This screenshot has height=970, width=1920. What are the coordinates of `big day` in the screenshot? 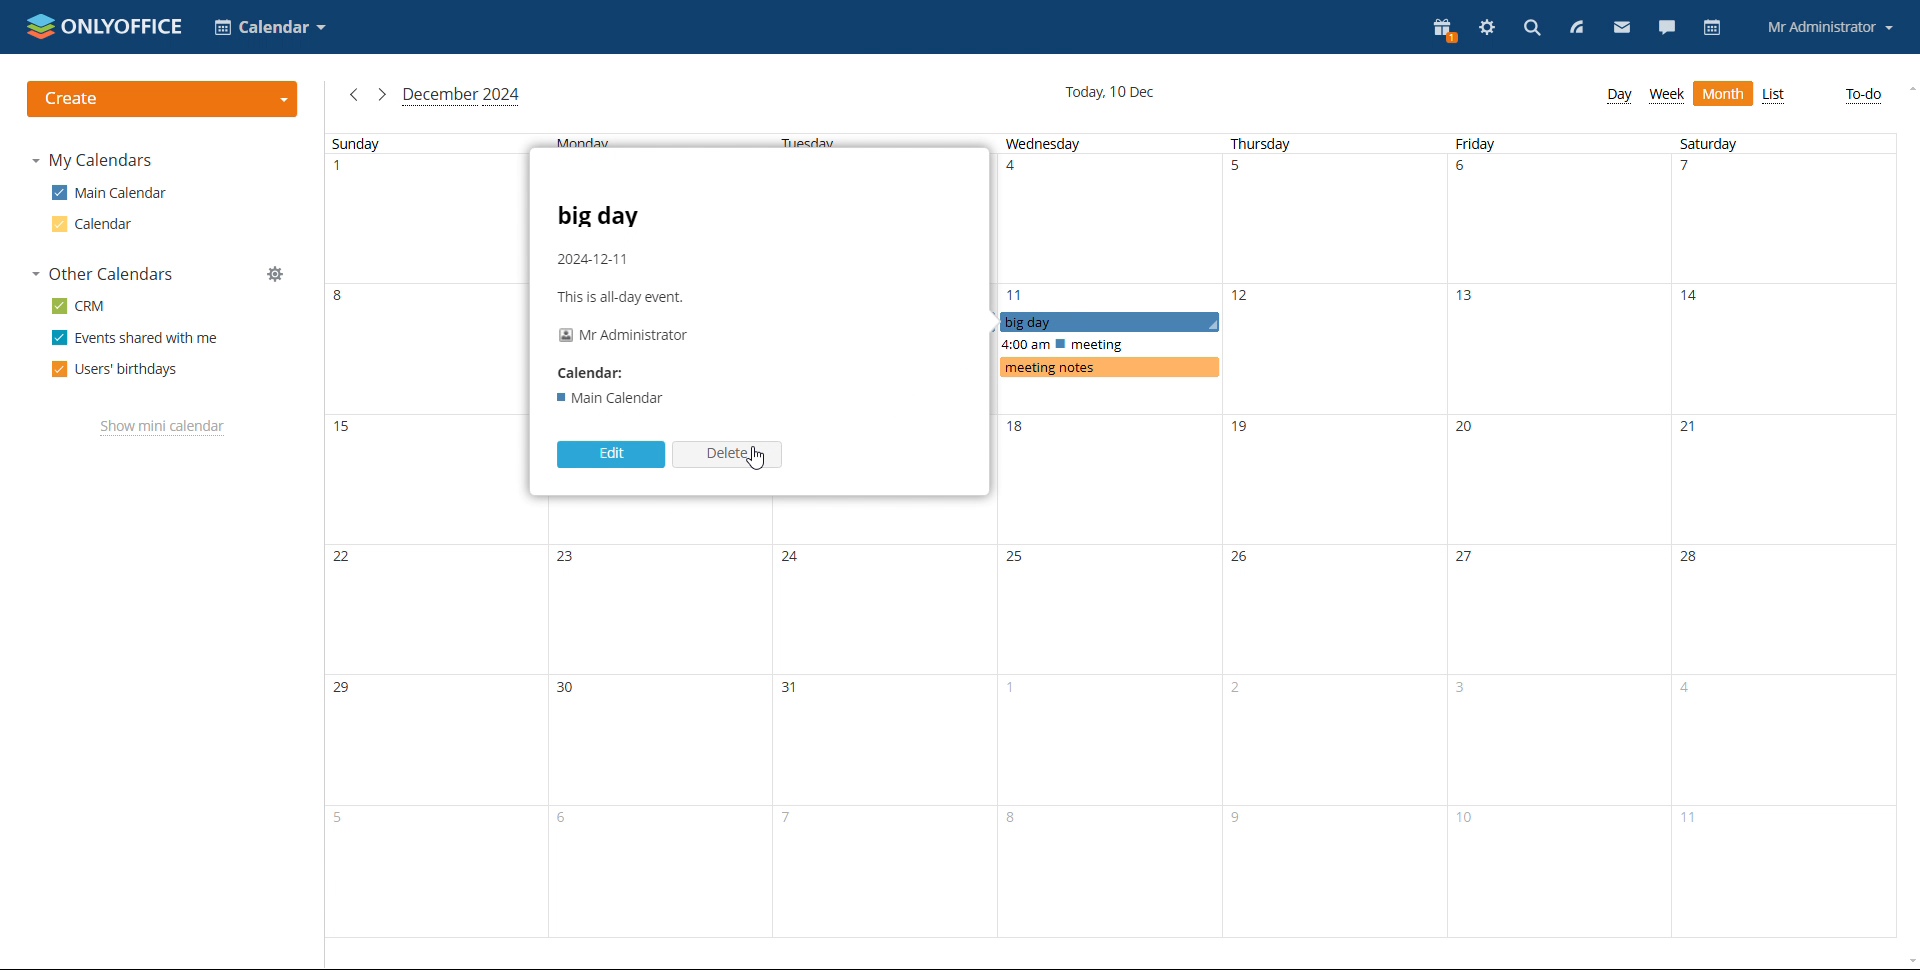 It's located at (598, 218).